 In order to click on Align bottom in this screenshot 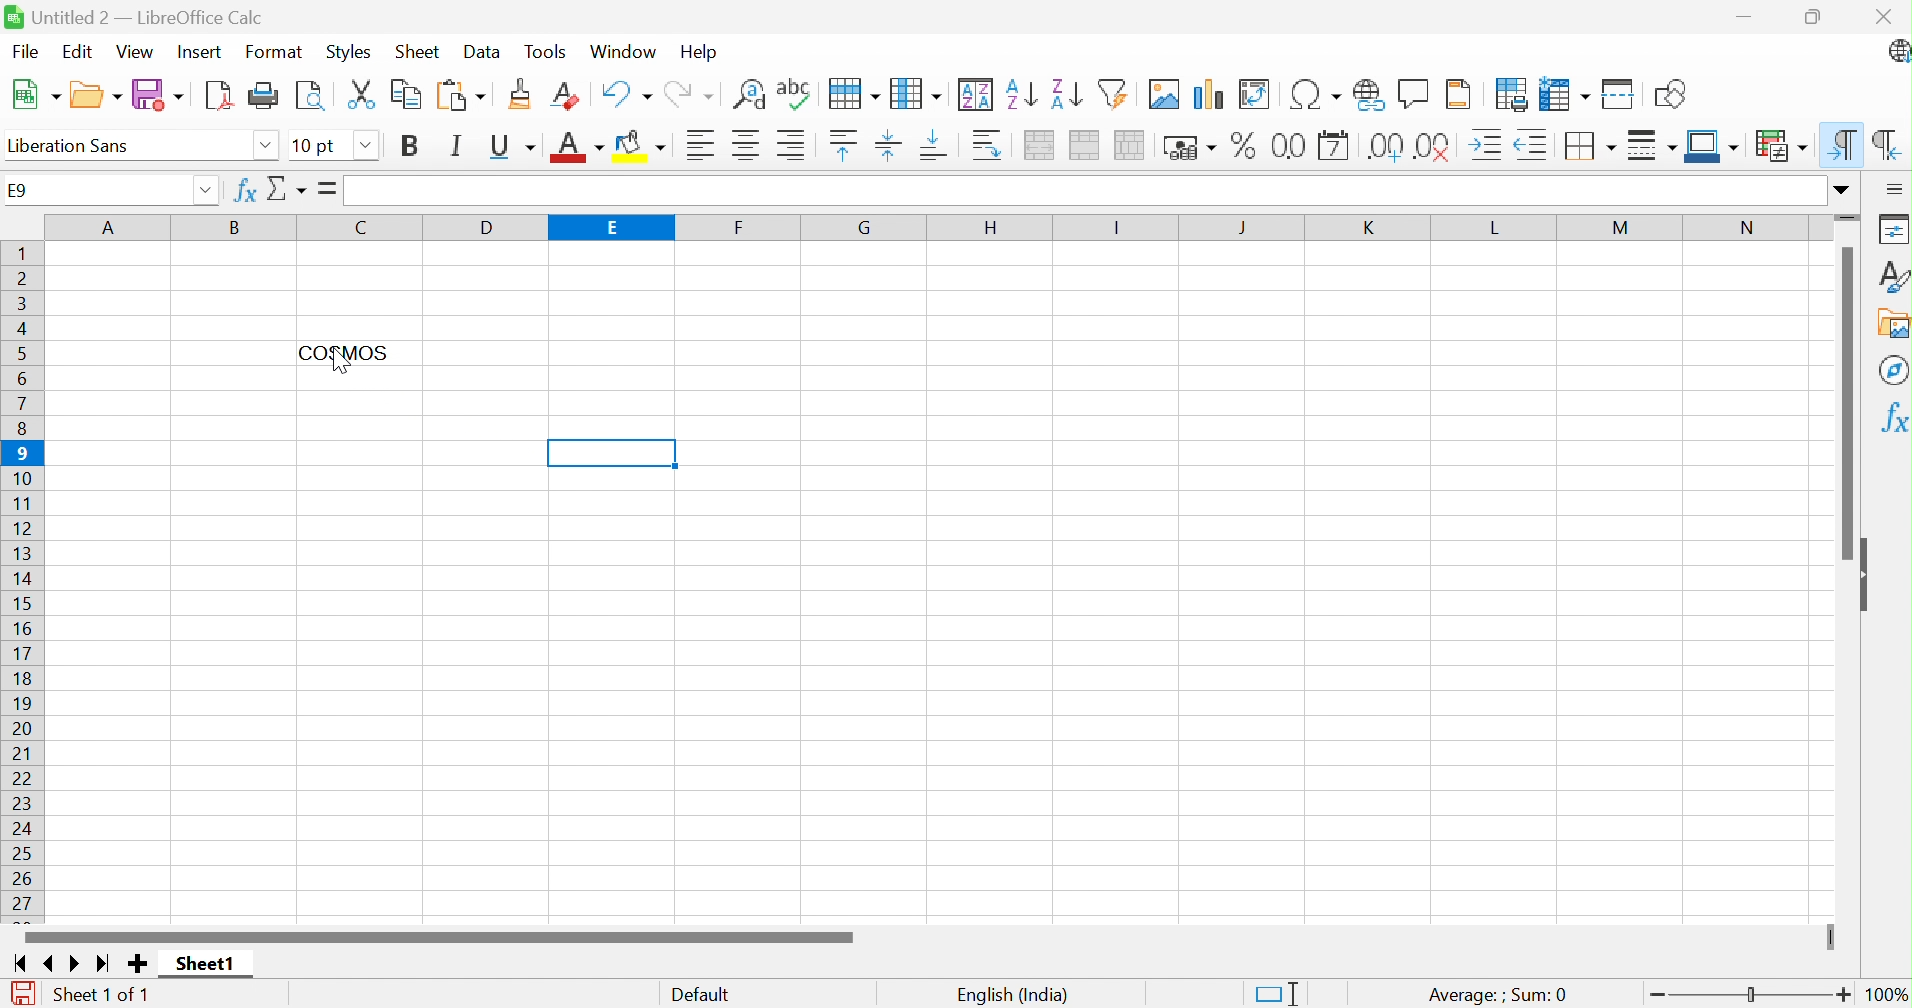, I will do `click(935, 147)`.